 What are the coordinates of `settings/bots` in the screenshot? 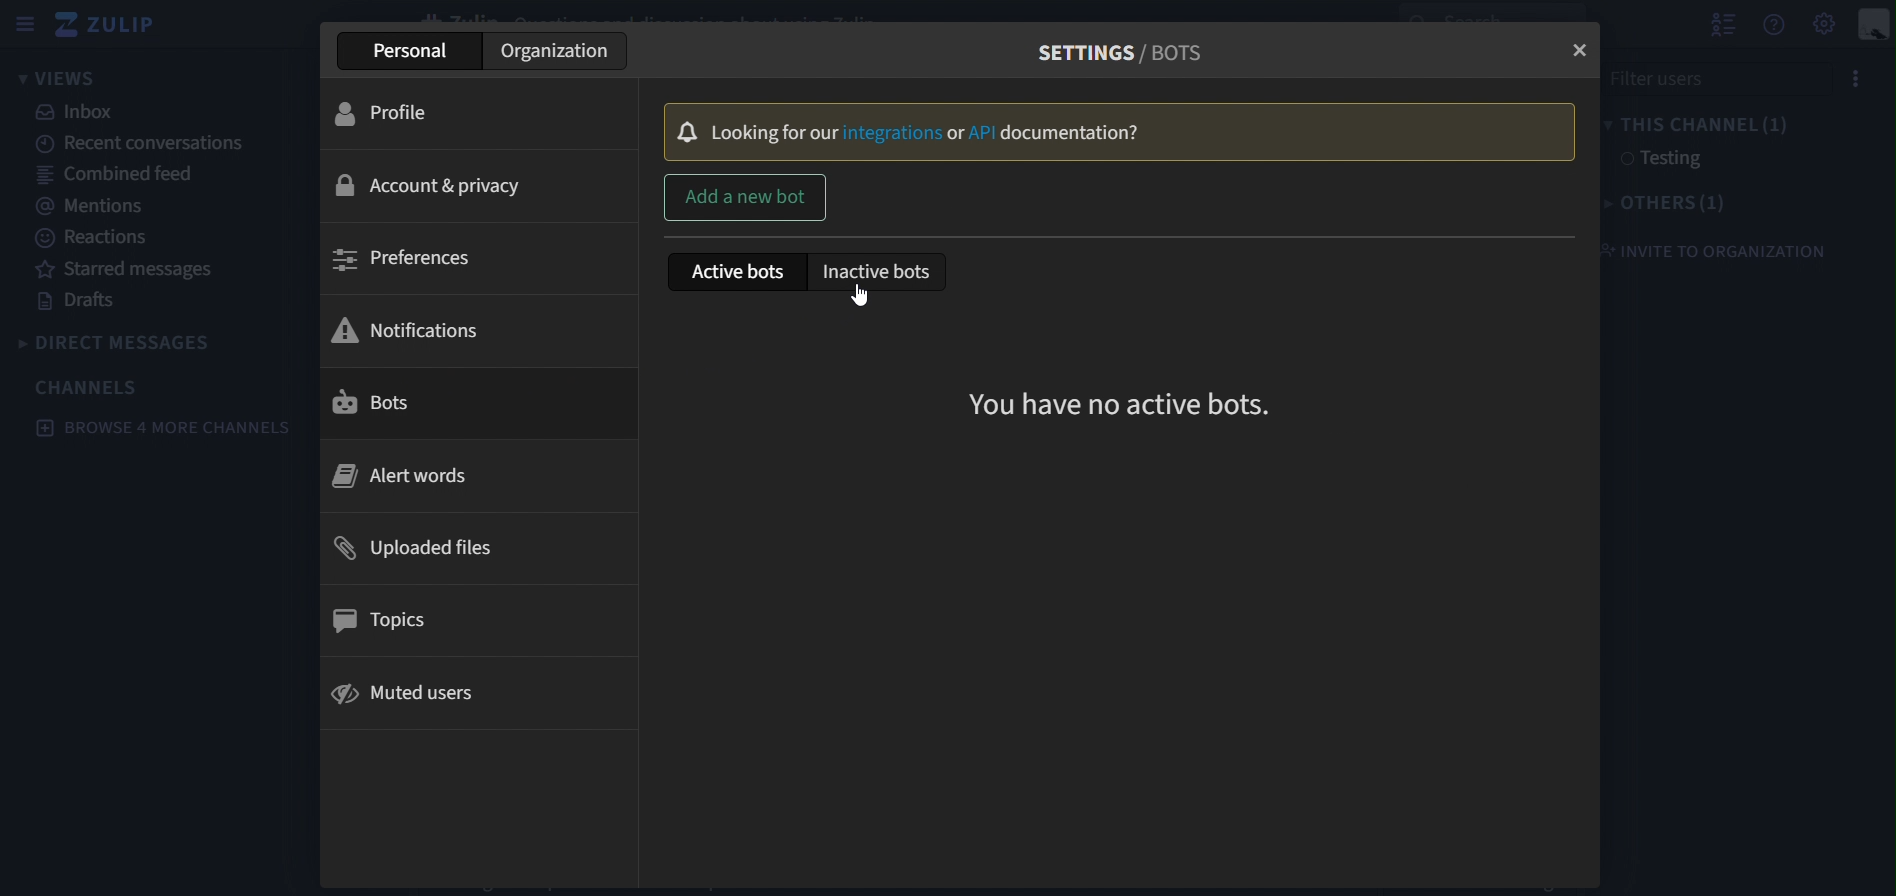 It's located at (1122, 50).